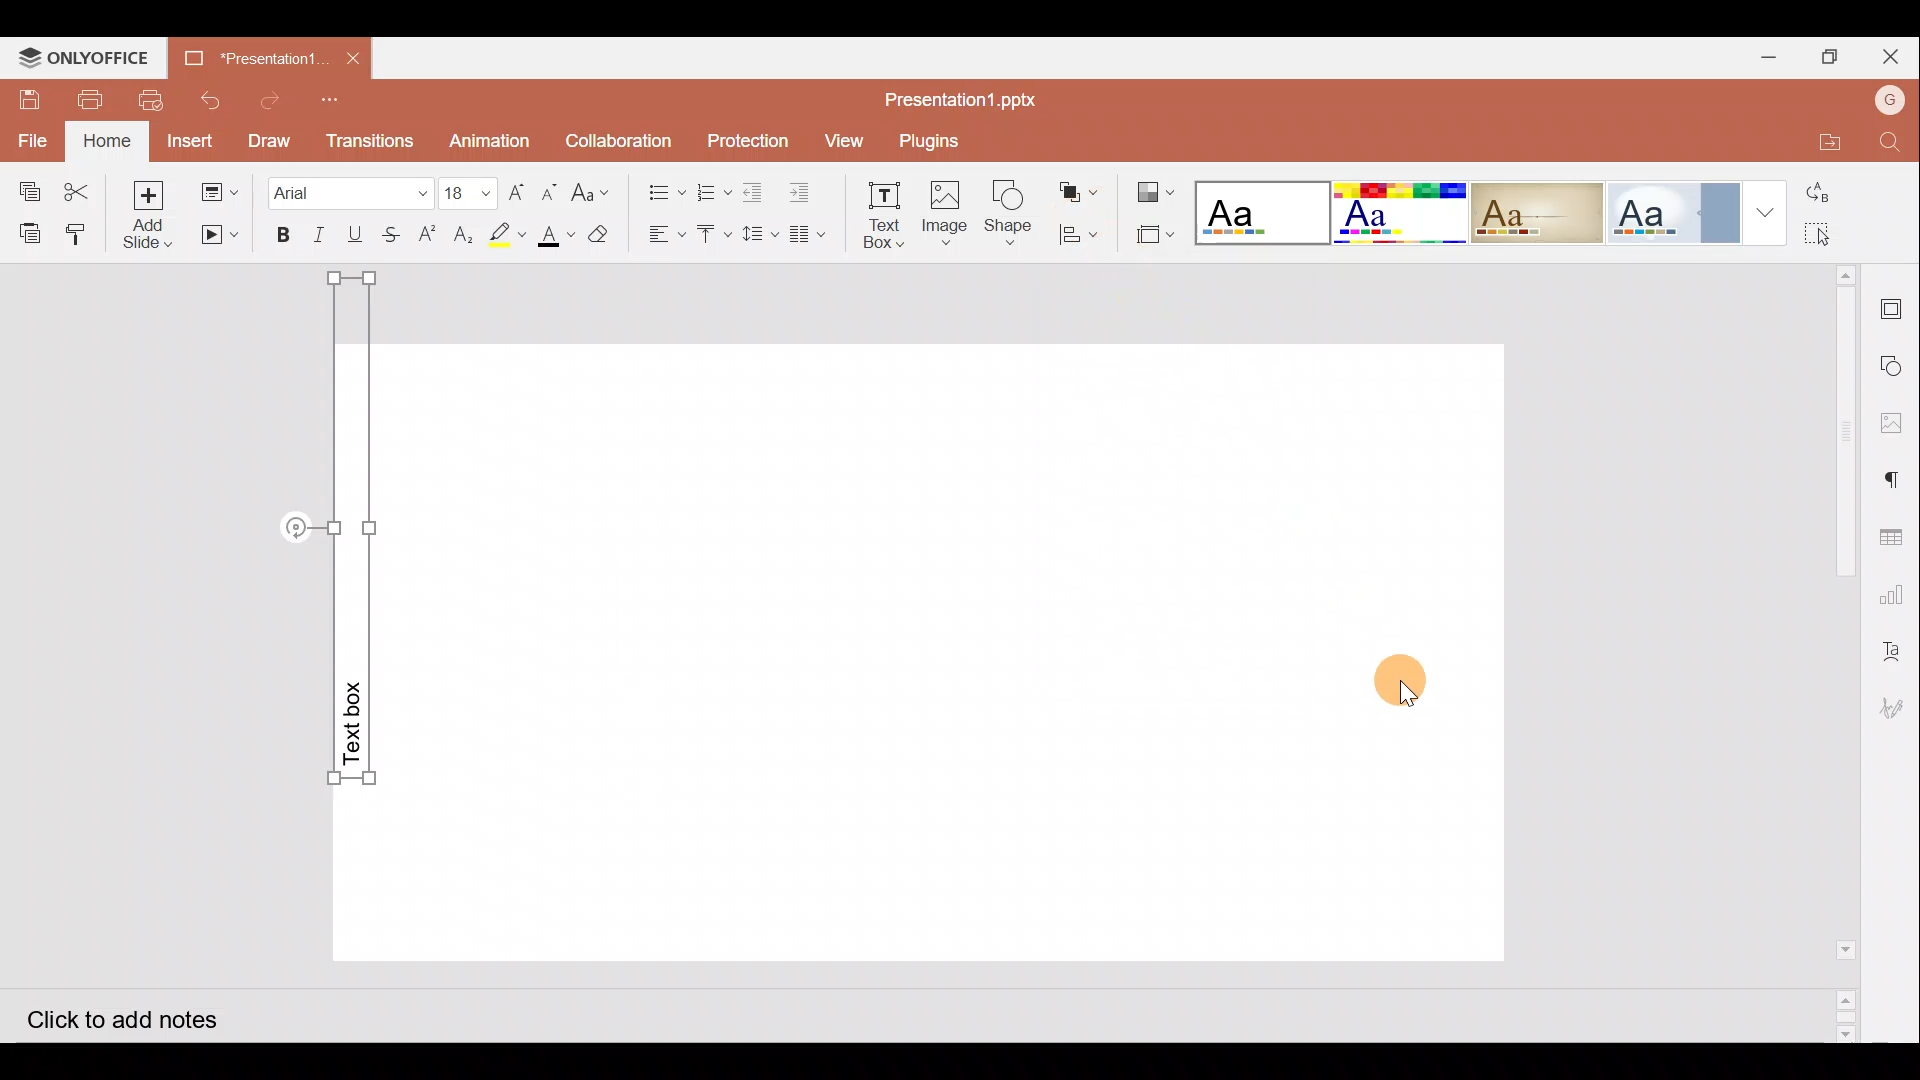 This screenshot has width=1920, height=1080. What do you see at coordinates (275, 236) in the screenshot?
I see `Bold` at bounding box center [275, 236].